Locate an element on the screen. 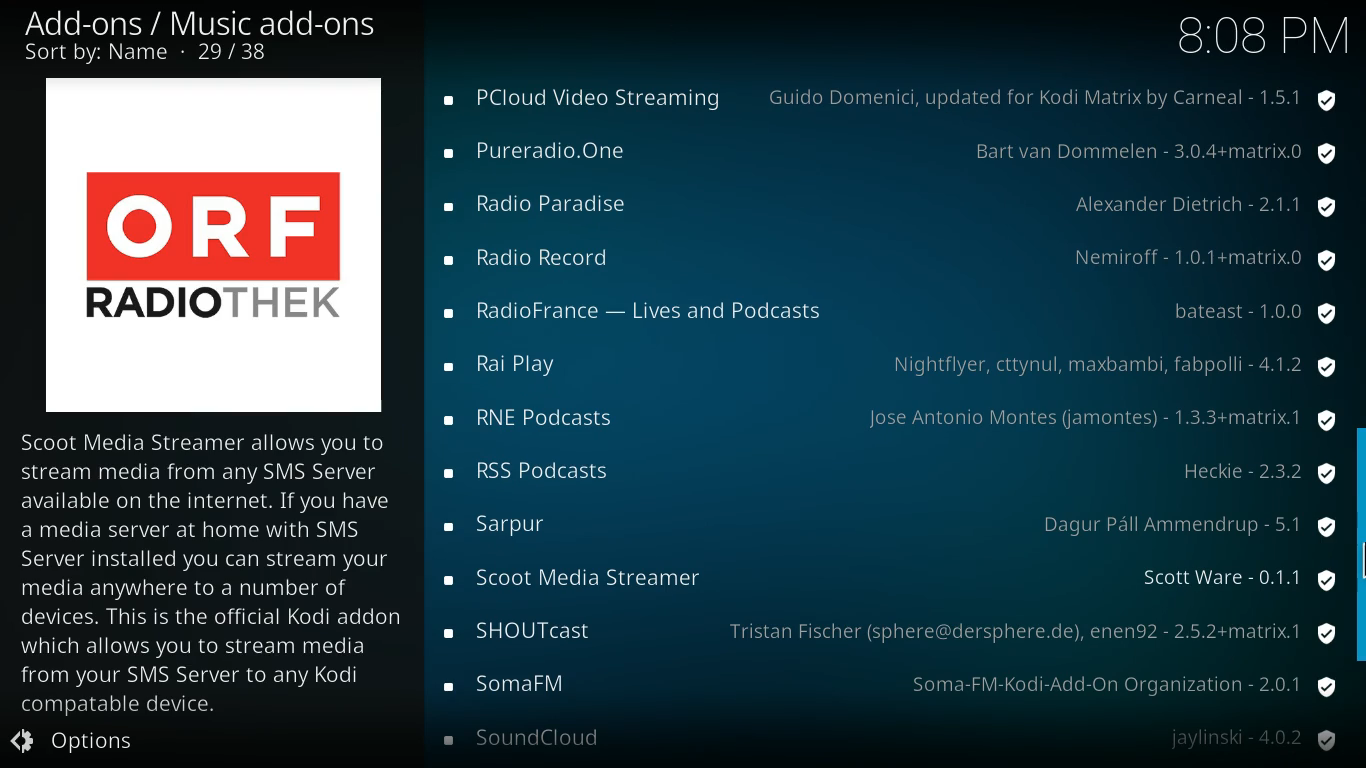 This screenshot has width=1366, height=768. Time - 8:08PM is located at coordinates (1260, 35).